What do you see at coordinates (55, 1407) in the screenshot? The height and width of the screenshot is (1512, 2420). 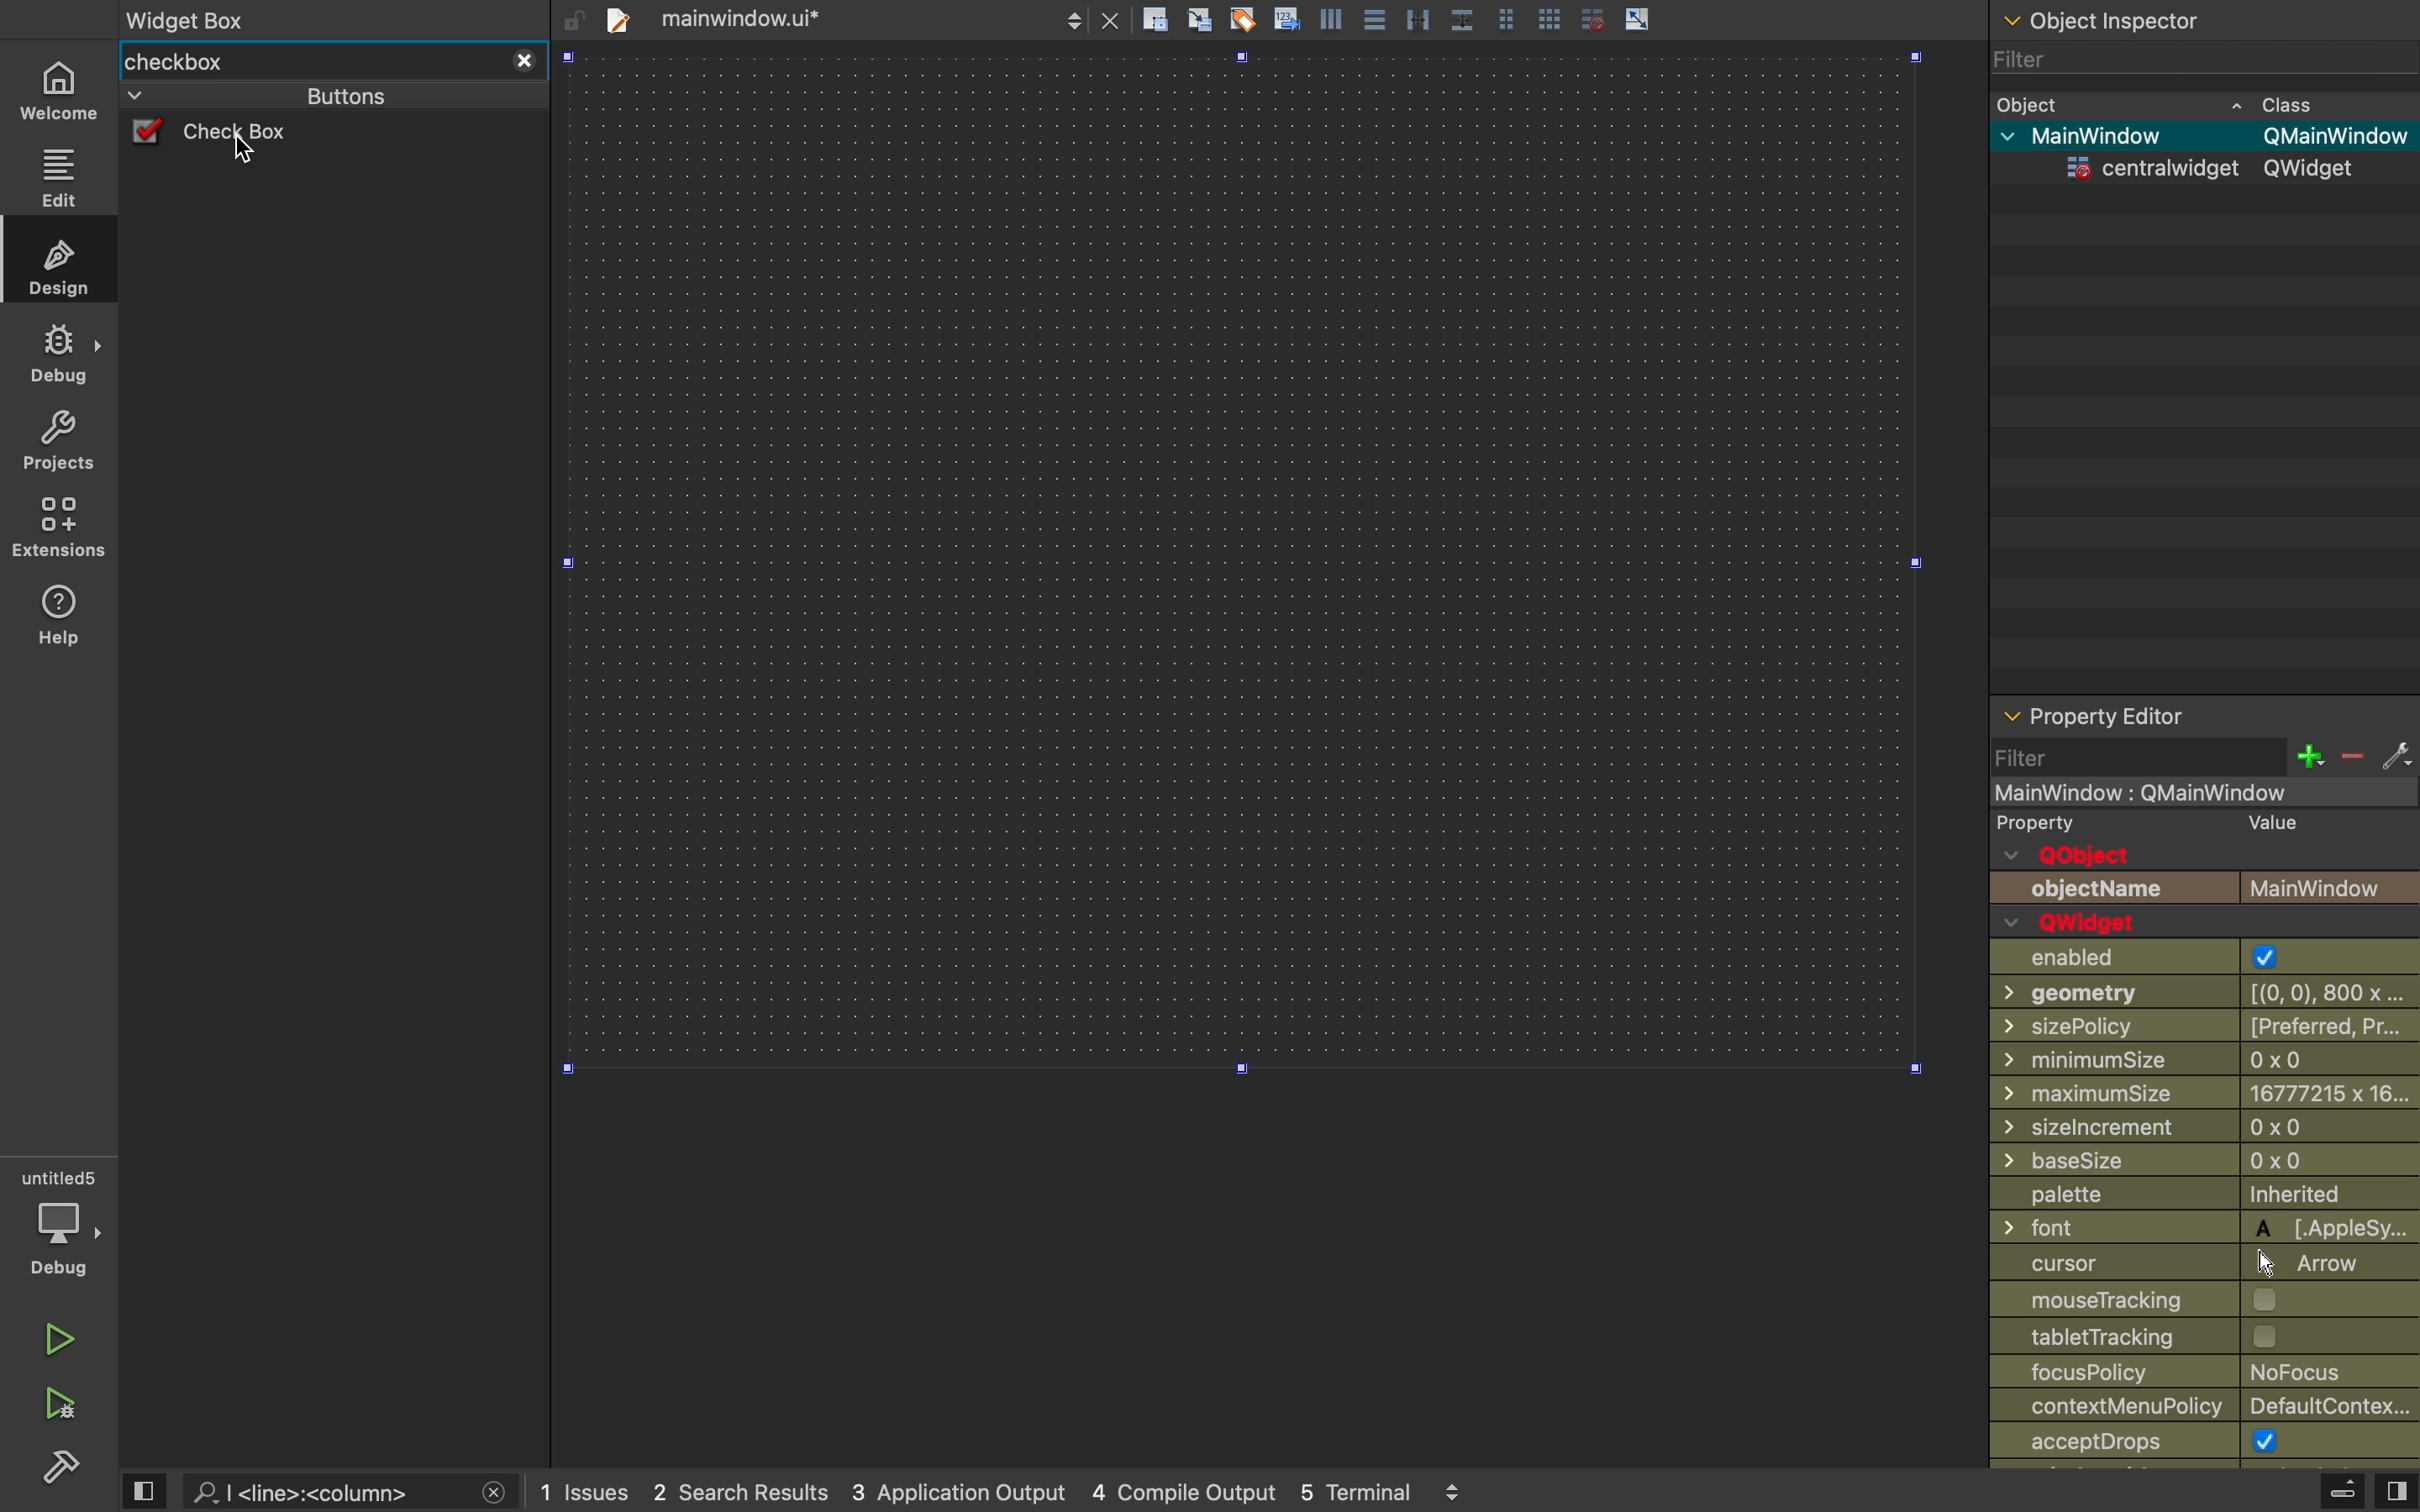 I see `run and debug` at bounding box center [55, 1407].